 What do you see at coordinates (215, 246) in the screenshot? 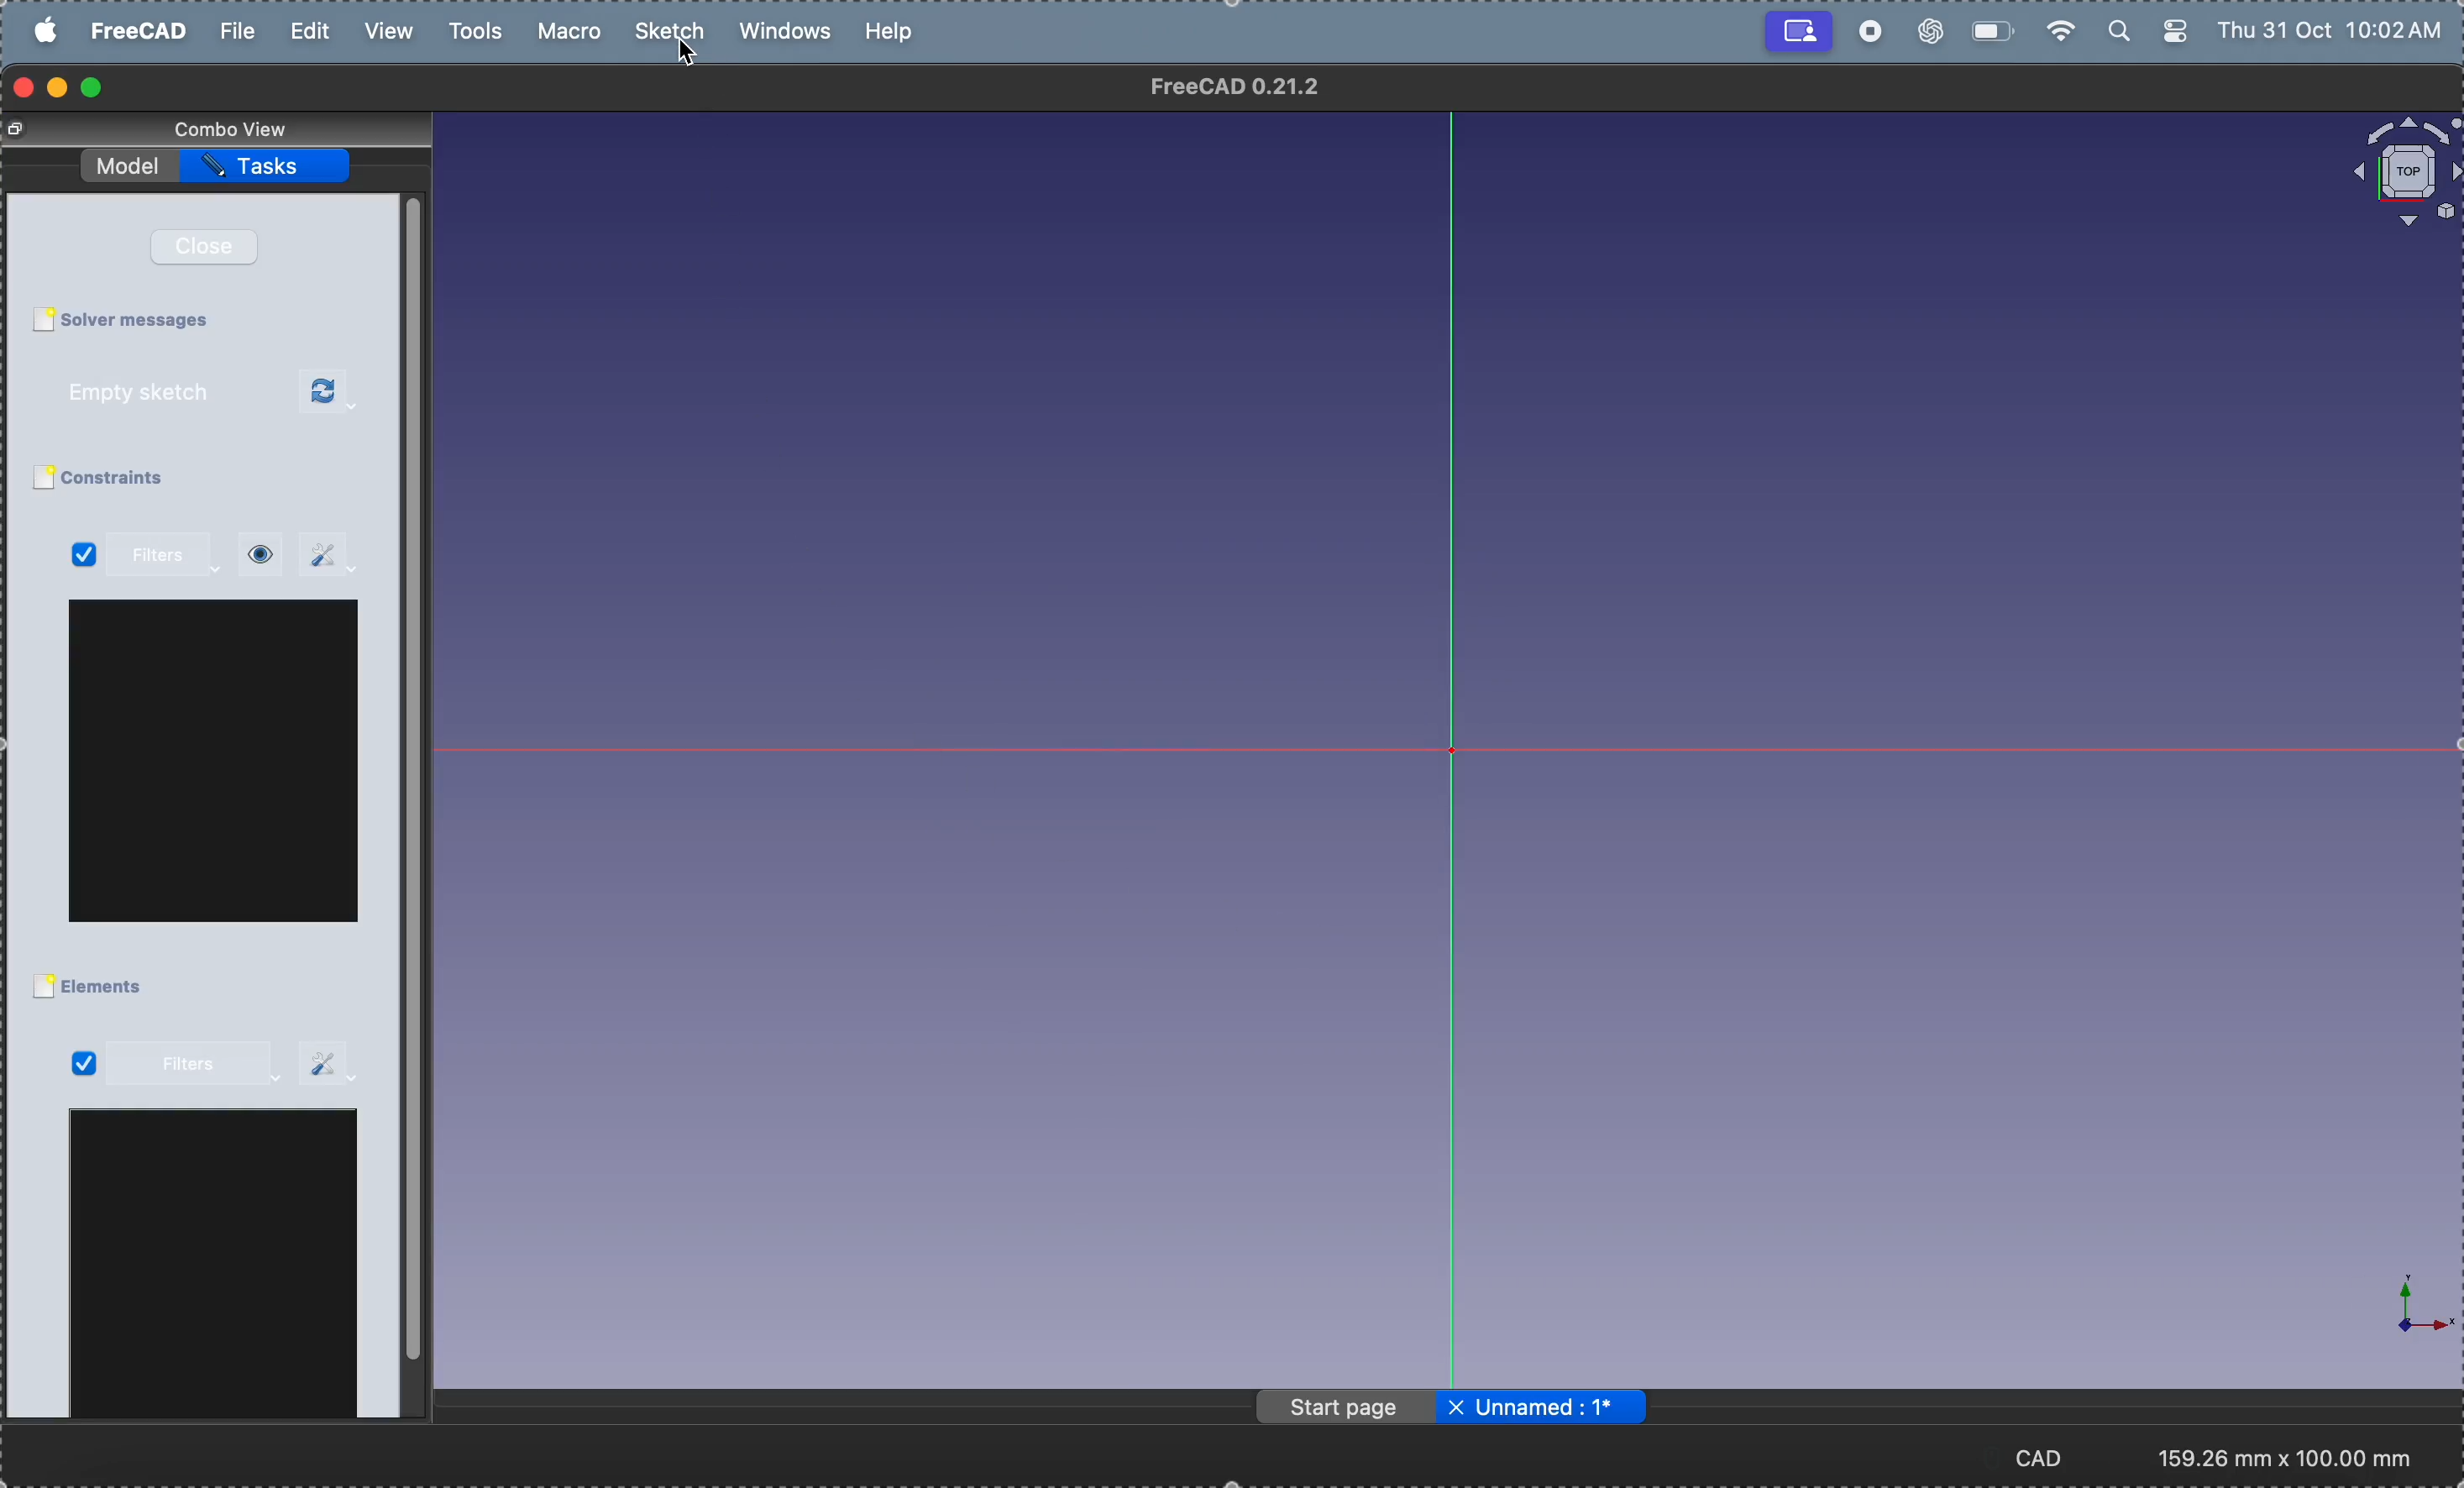
I see `close` at bounding box center [215, 246].